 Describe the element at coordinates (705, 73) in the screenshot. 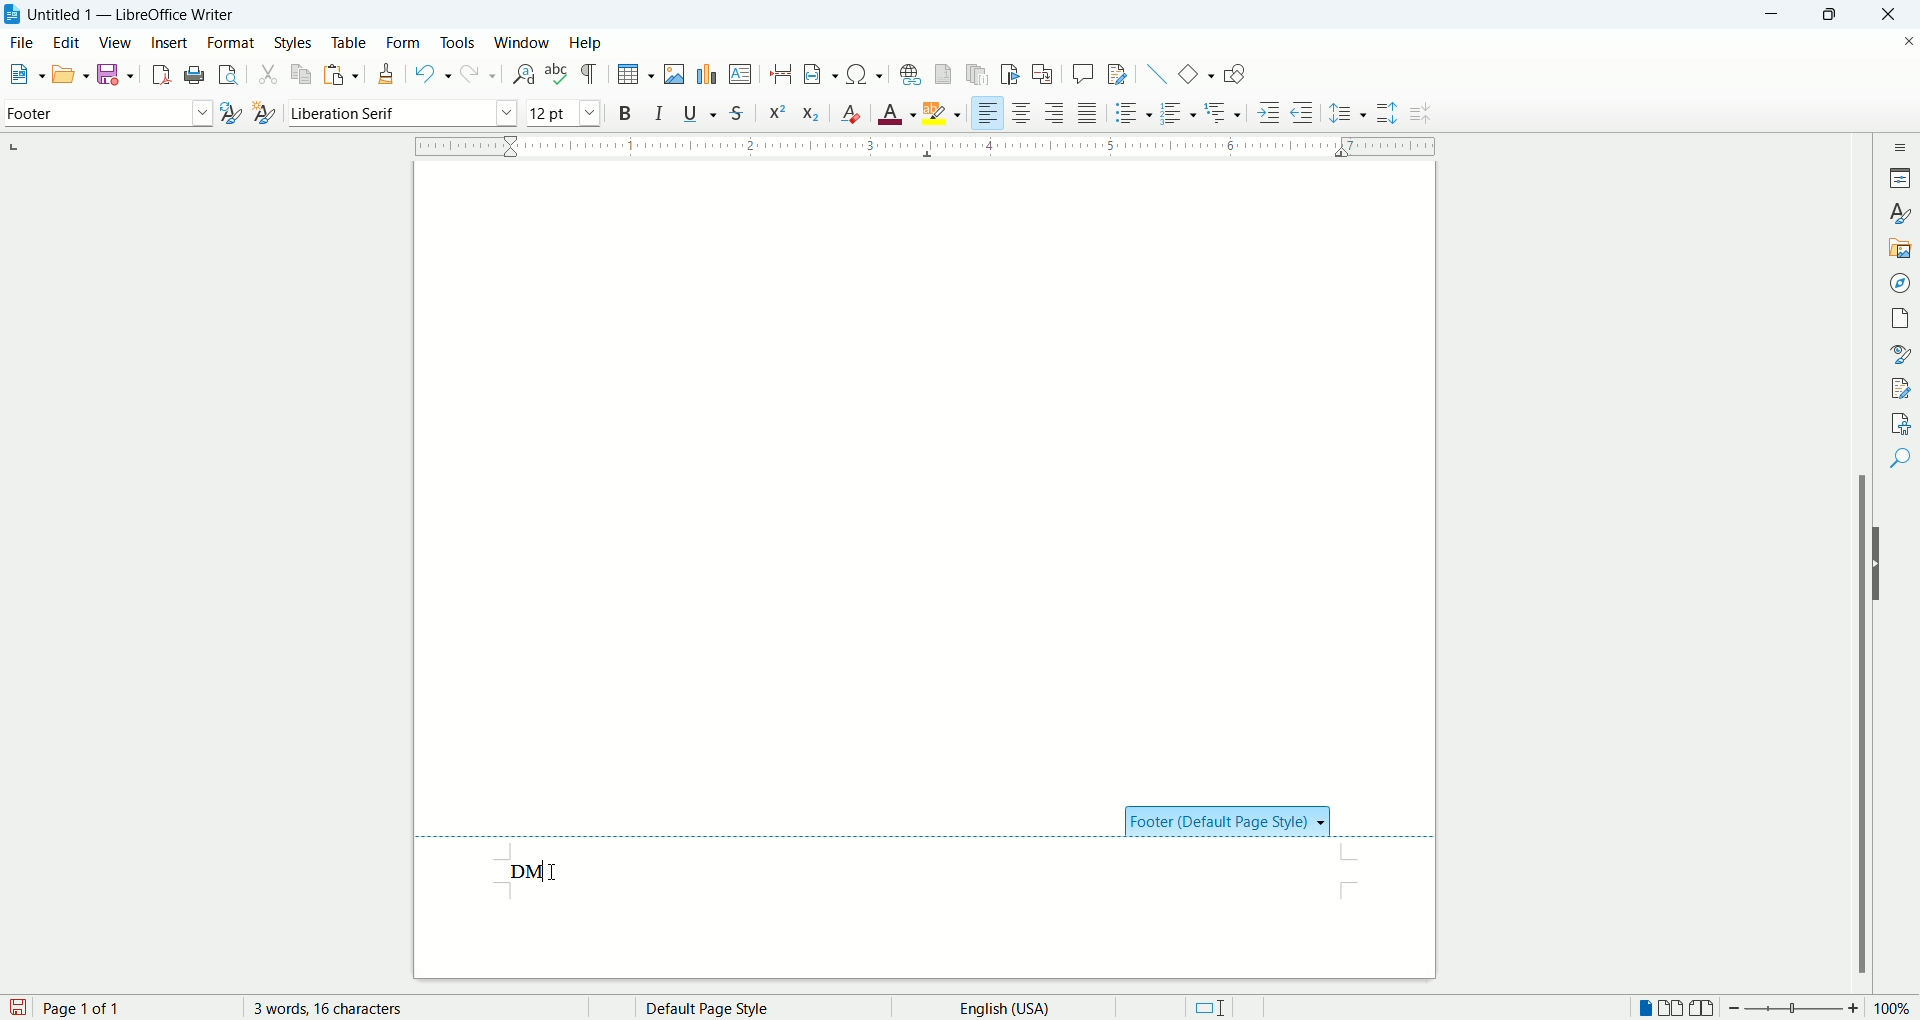

I see `insert chart` at that location.